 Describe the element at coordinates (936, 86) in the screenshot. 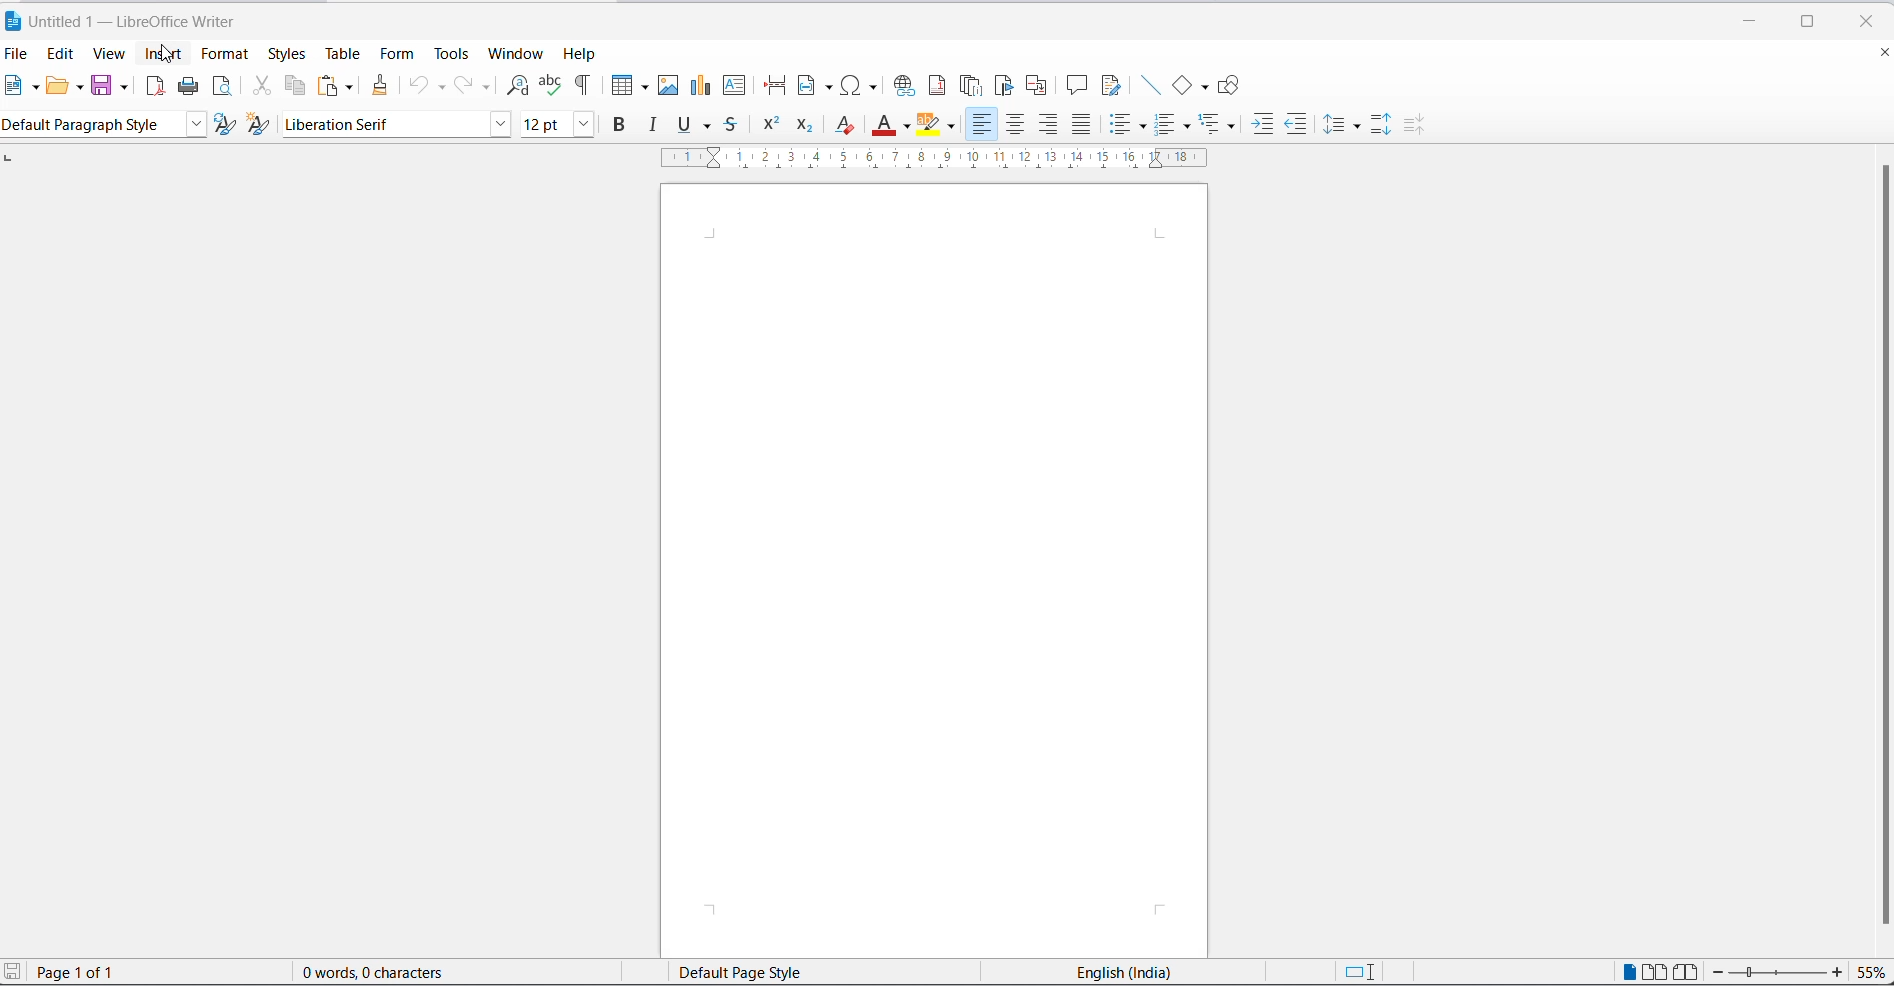

I see `insert footnote` at that location.